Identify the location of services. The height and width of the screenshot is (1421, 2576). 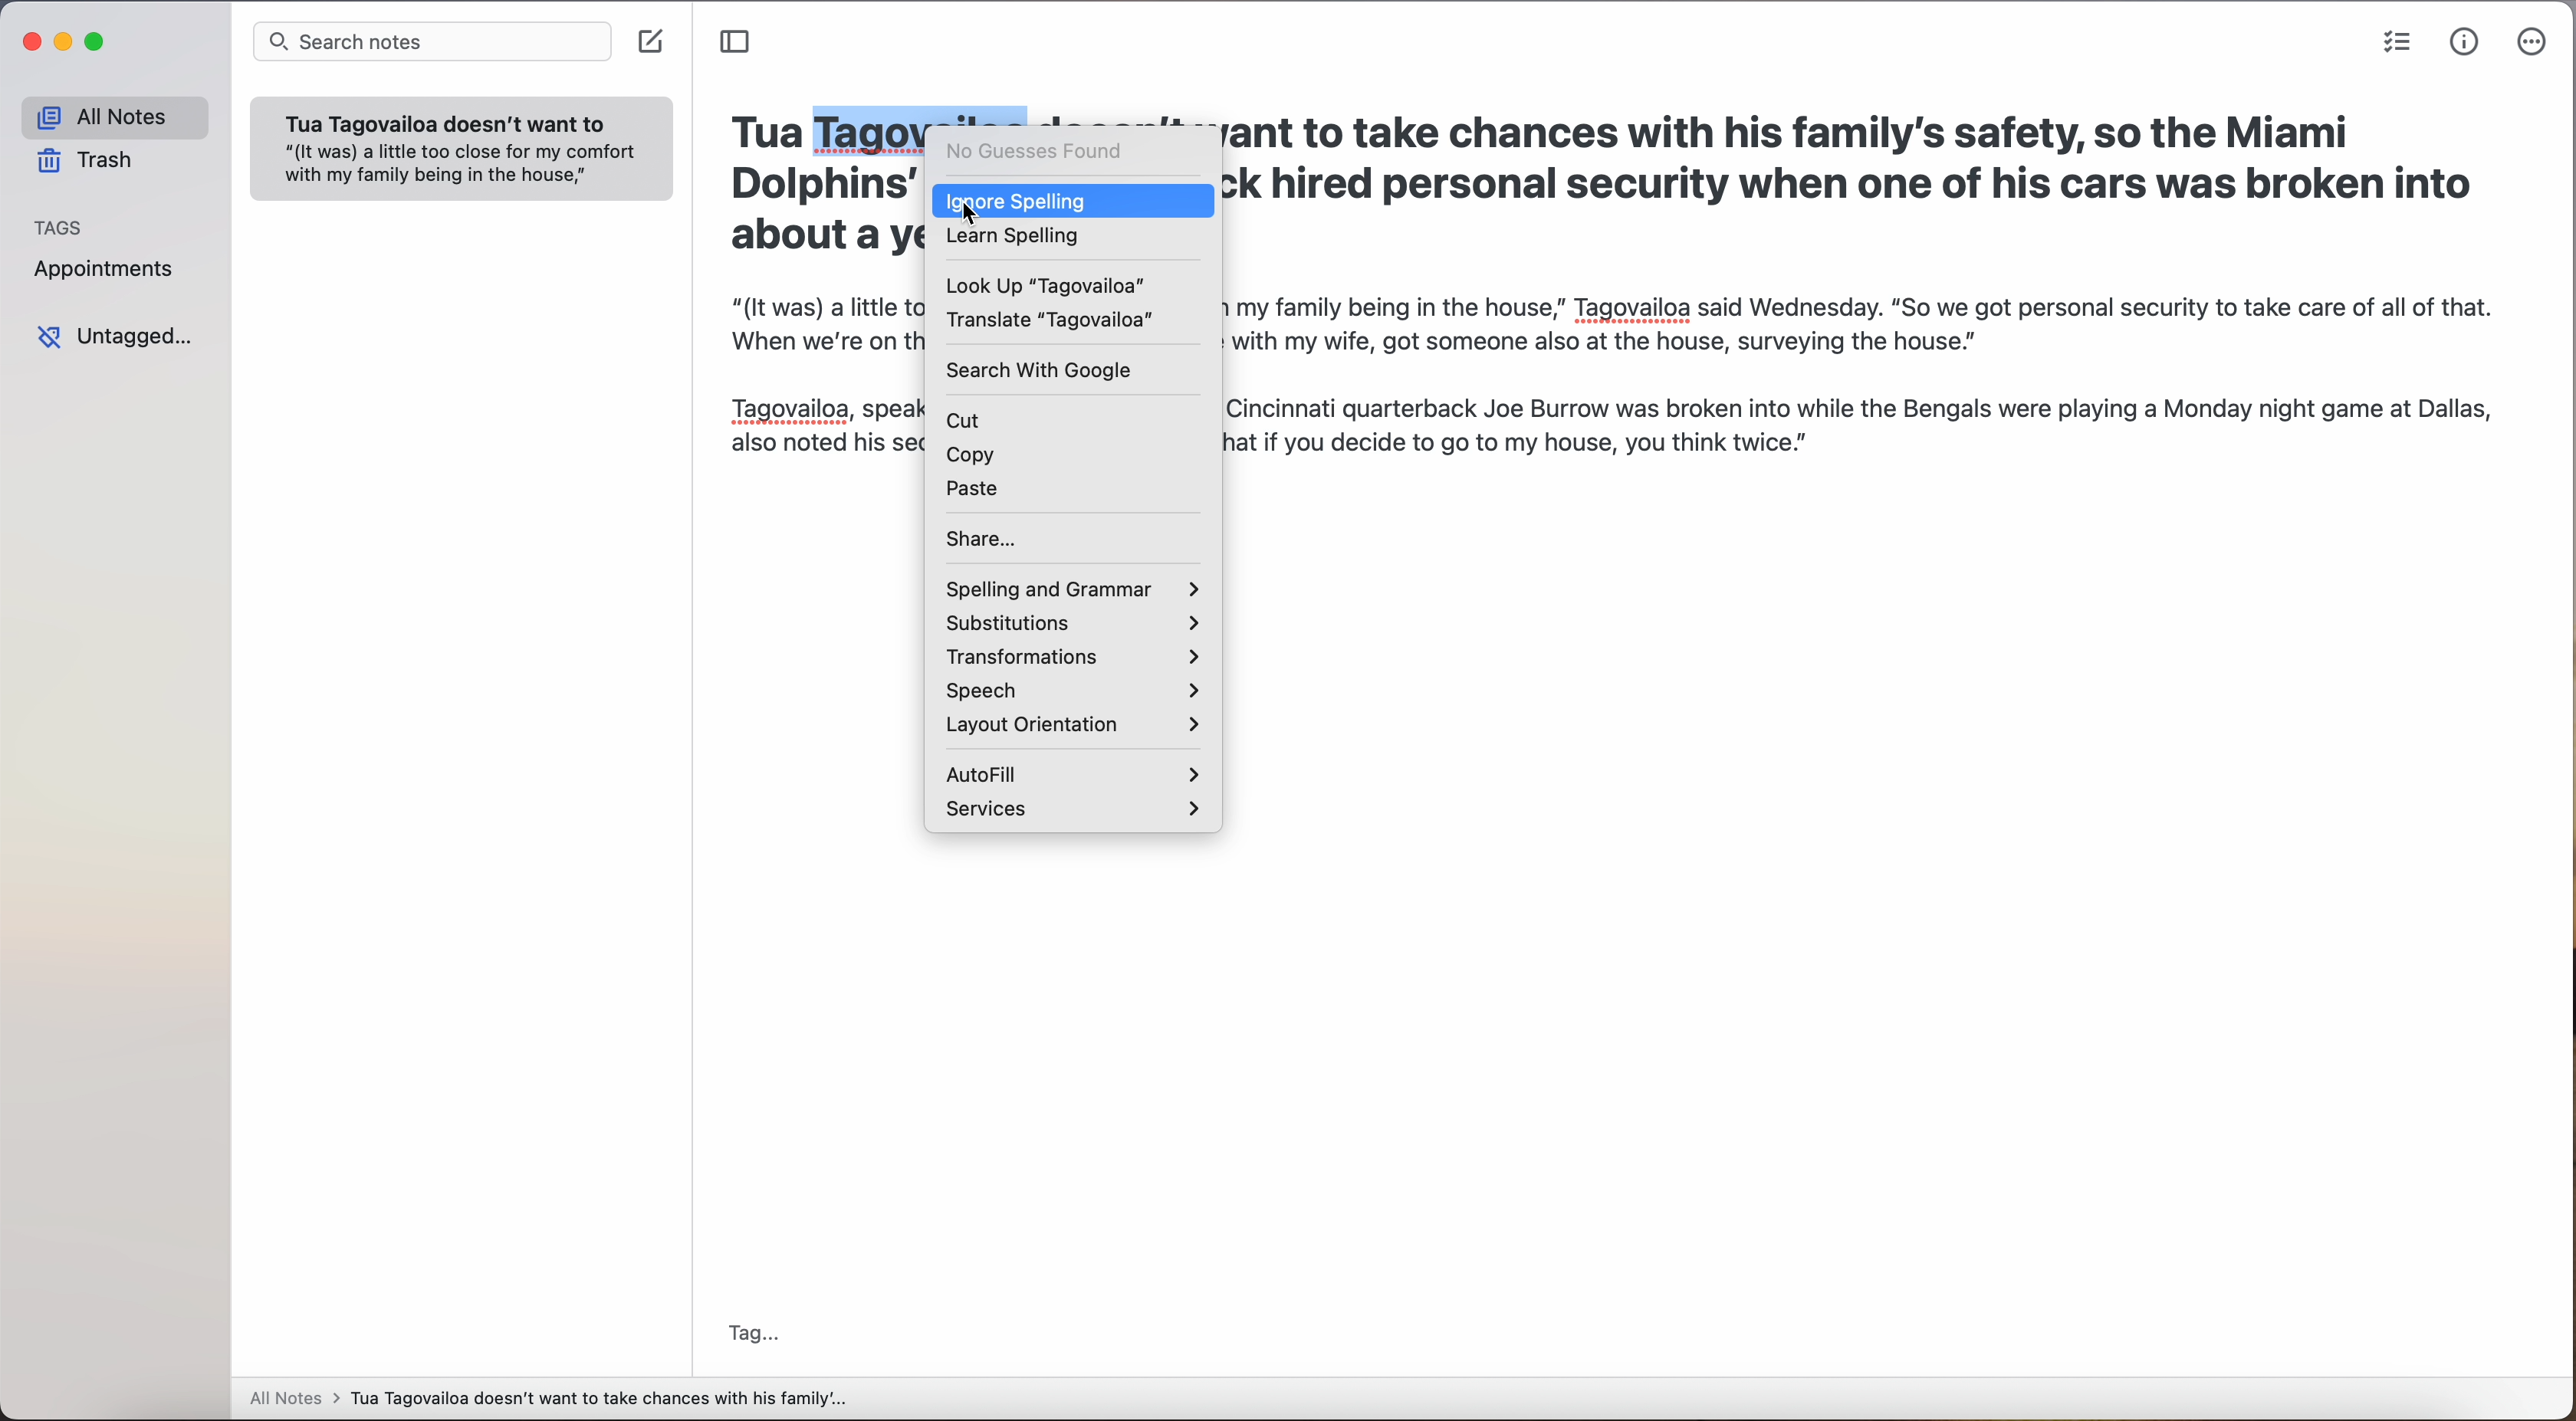
(1075, 812).